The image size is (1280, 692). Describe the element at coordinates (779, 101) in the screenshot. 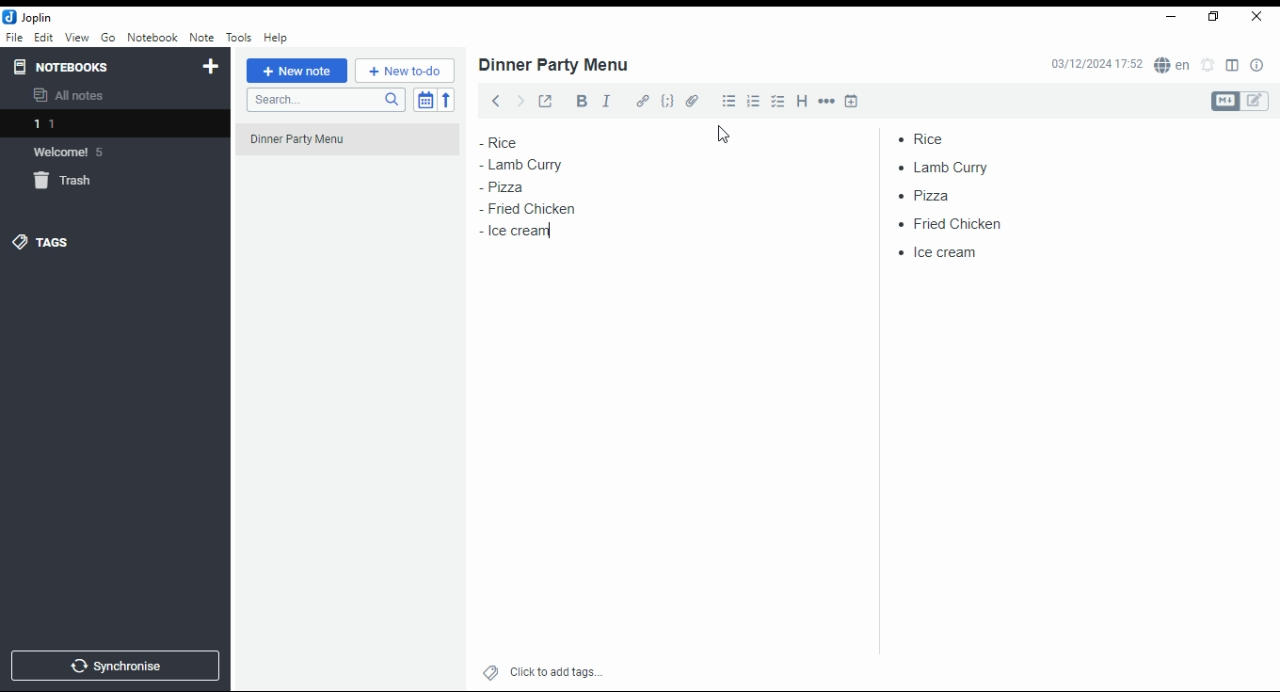

I see `chekbox list` at that location.